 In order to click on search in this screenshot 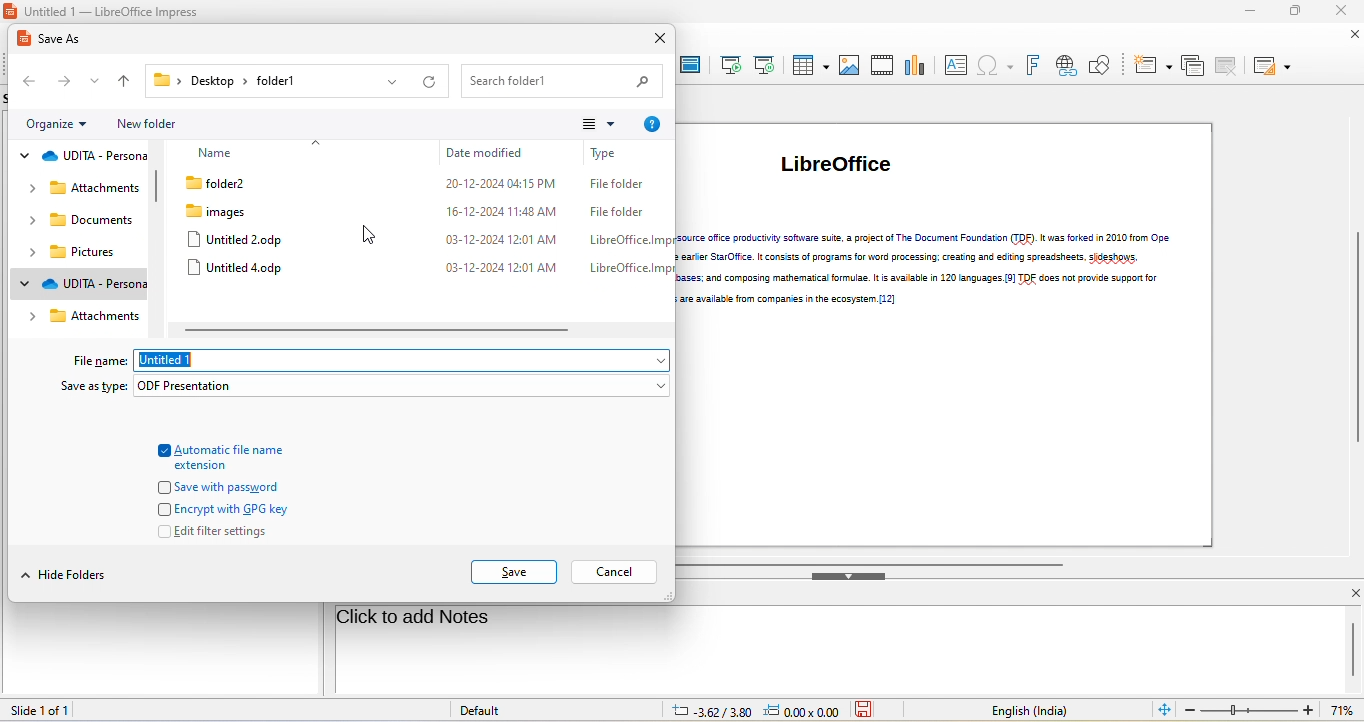, I will do `click(559, 81)`.